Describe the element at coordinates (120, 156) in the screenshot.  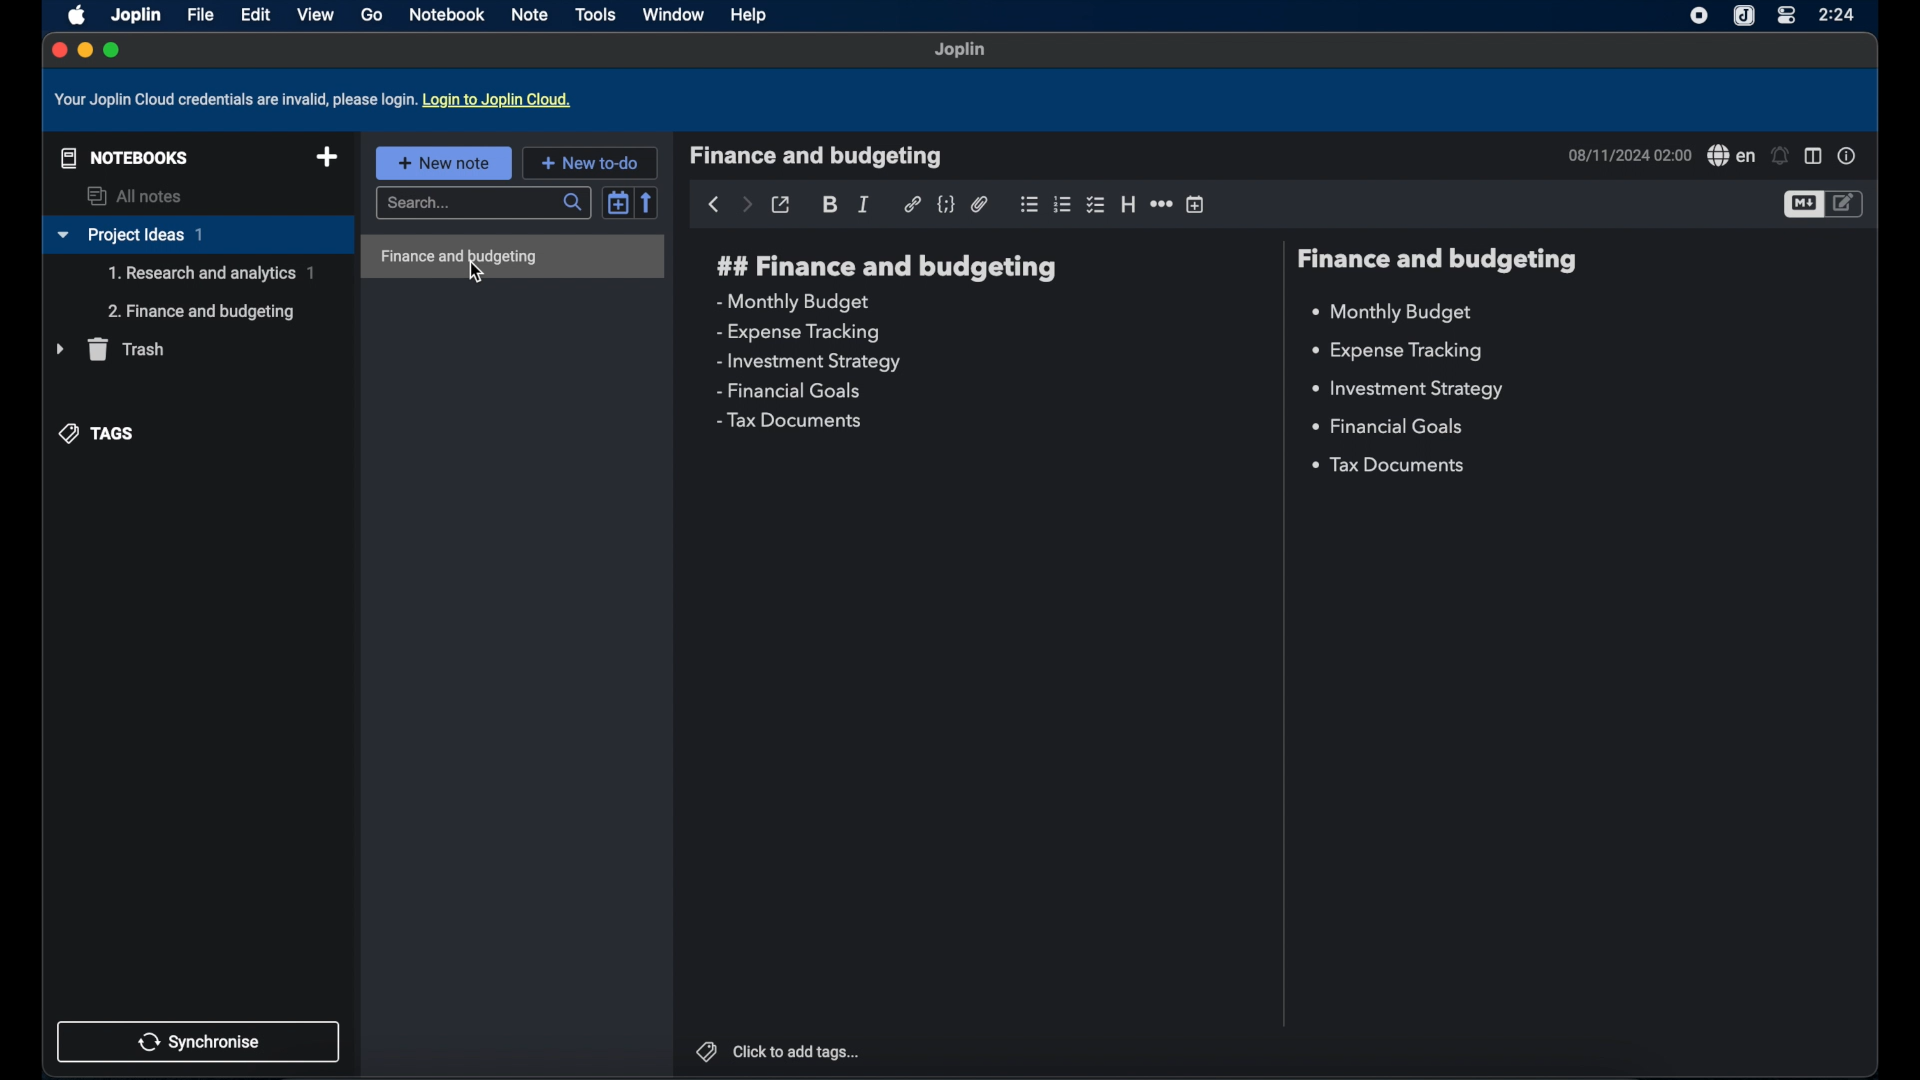
I see `notebooks` at that location.